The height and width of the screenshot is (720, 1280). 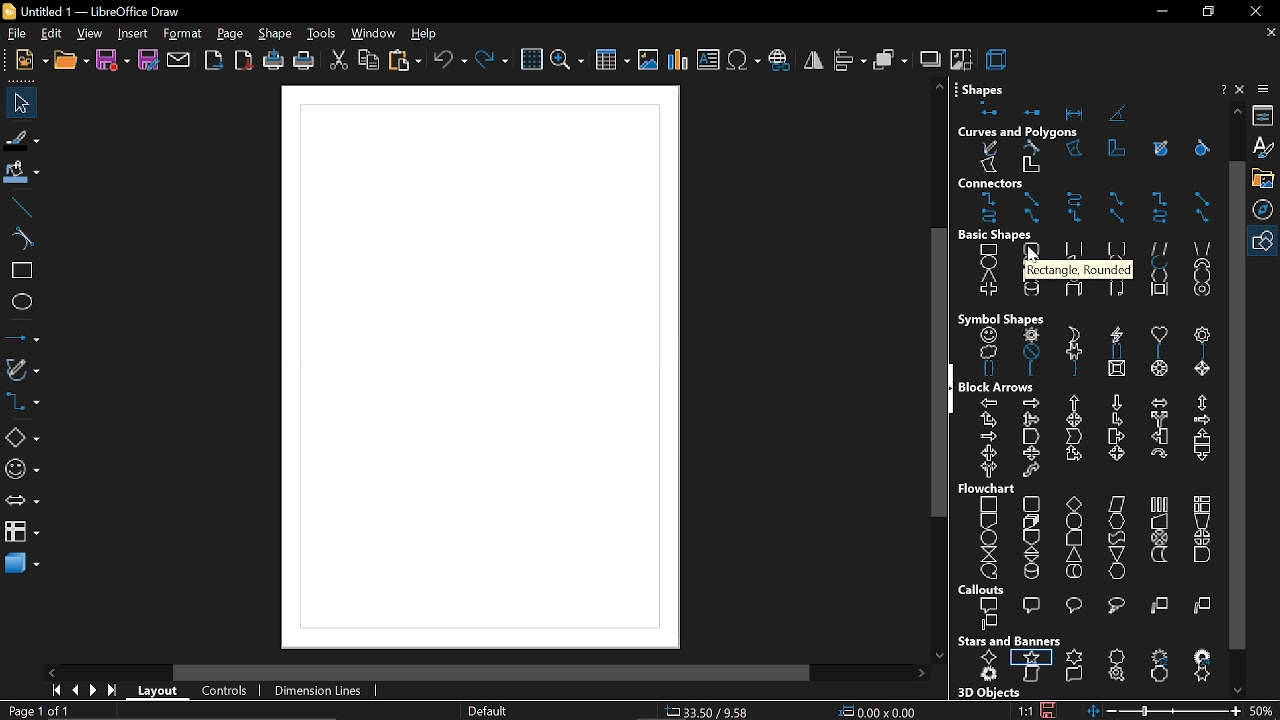 What do you see at coordinates (22, 531) in the screenshot?
I see `flowchart` at bounding box center [22, 531].